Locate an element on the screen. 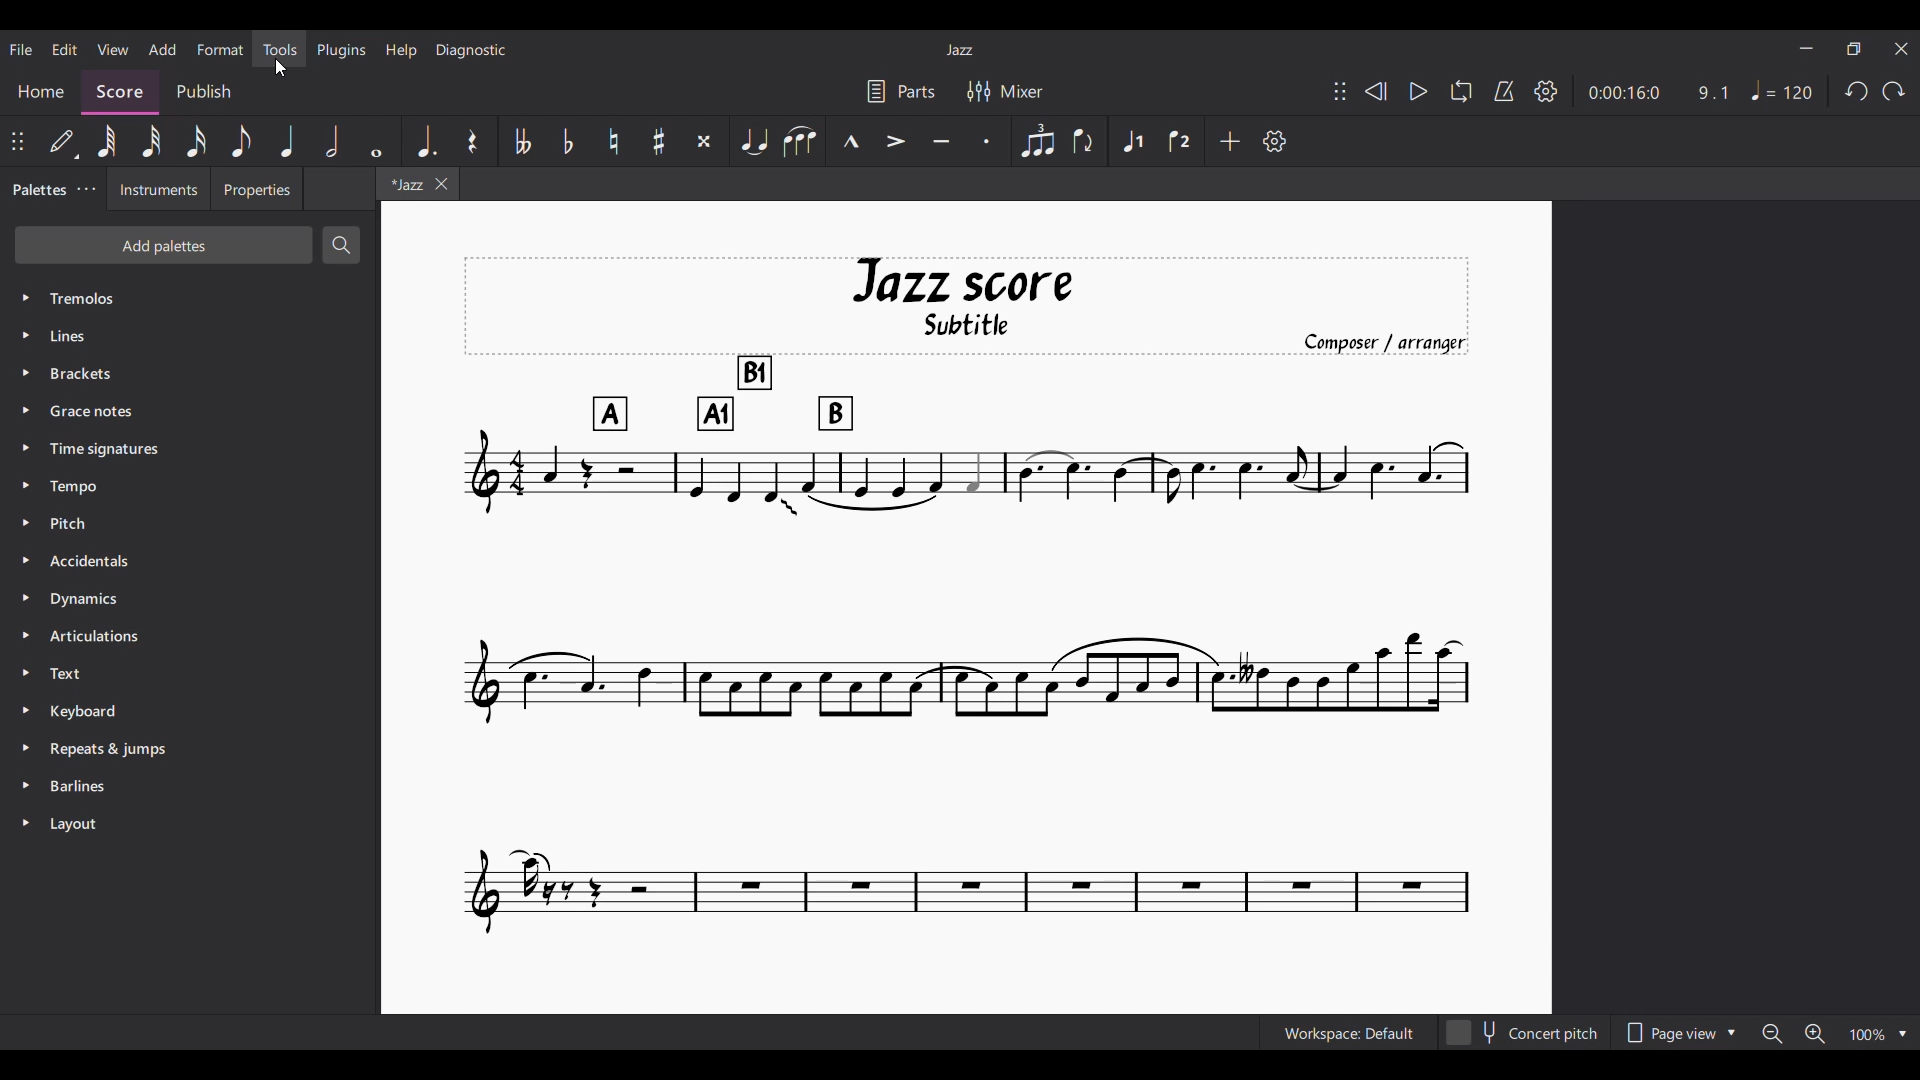 Image resolution: width=1920 pixels, height=1080 pixels. Toggle double flat is located at coordinates (522, 141).